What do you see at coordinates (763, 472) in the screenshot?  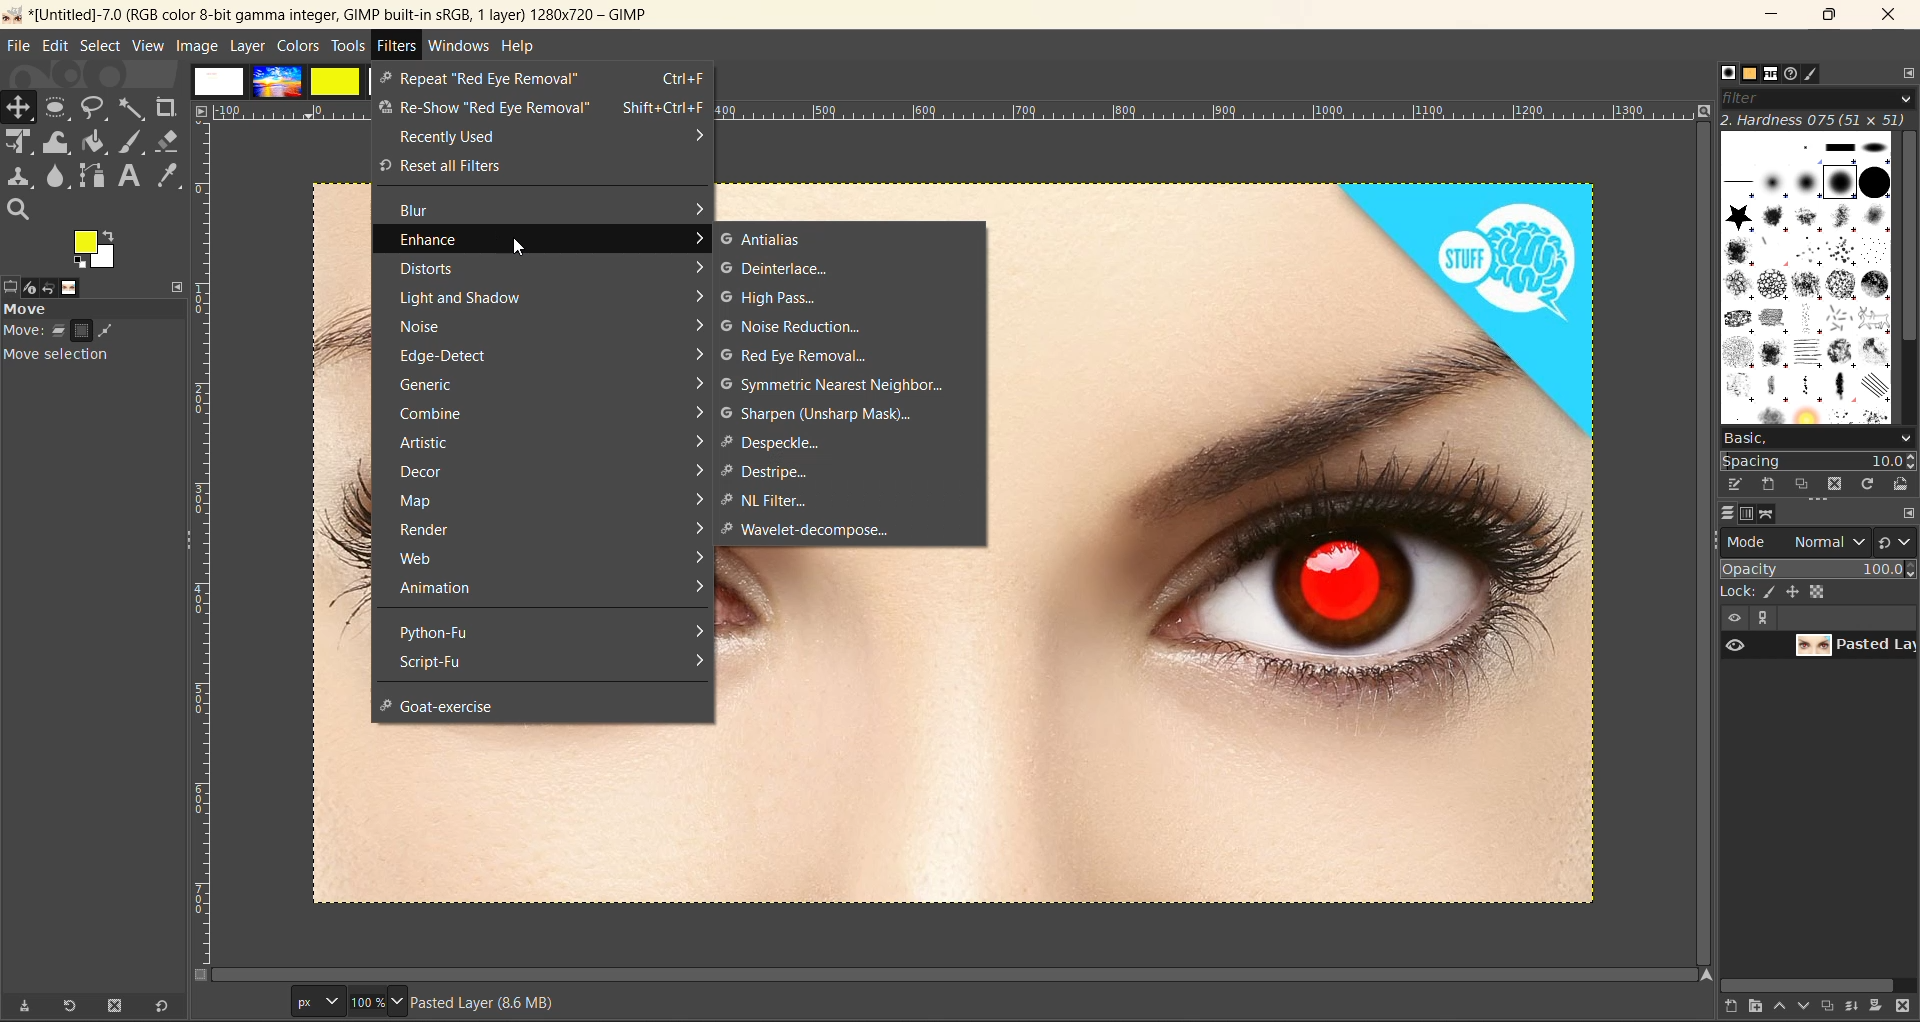 I see `destripe` at bounding box center [763, 472].